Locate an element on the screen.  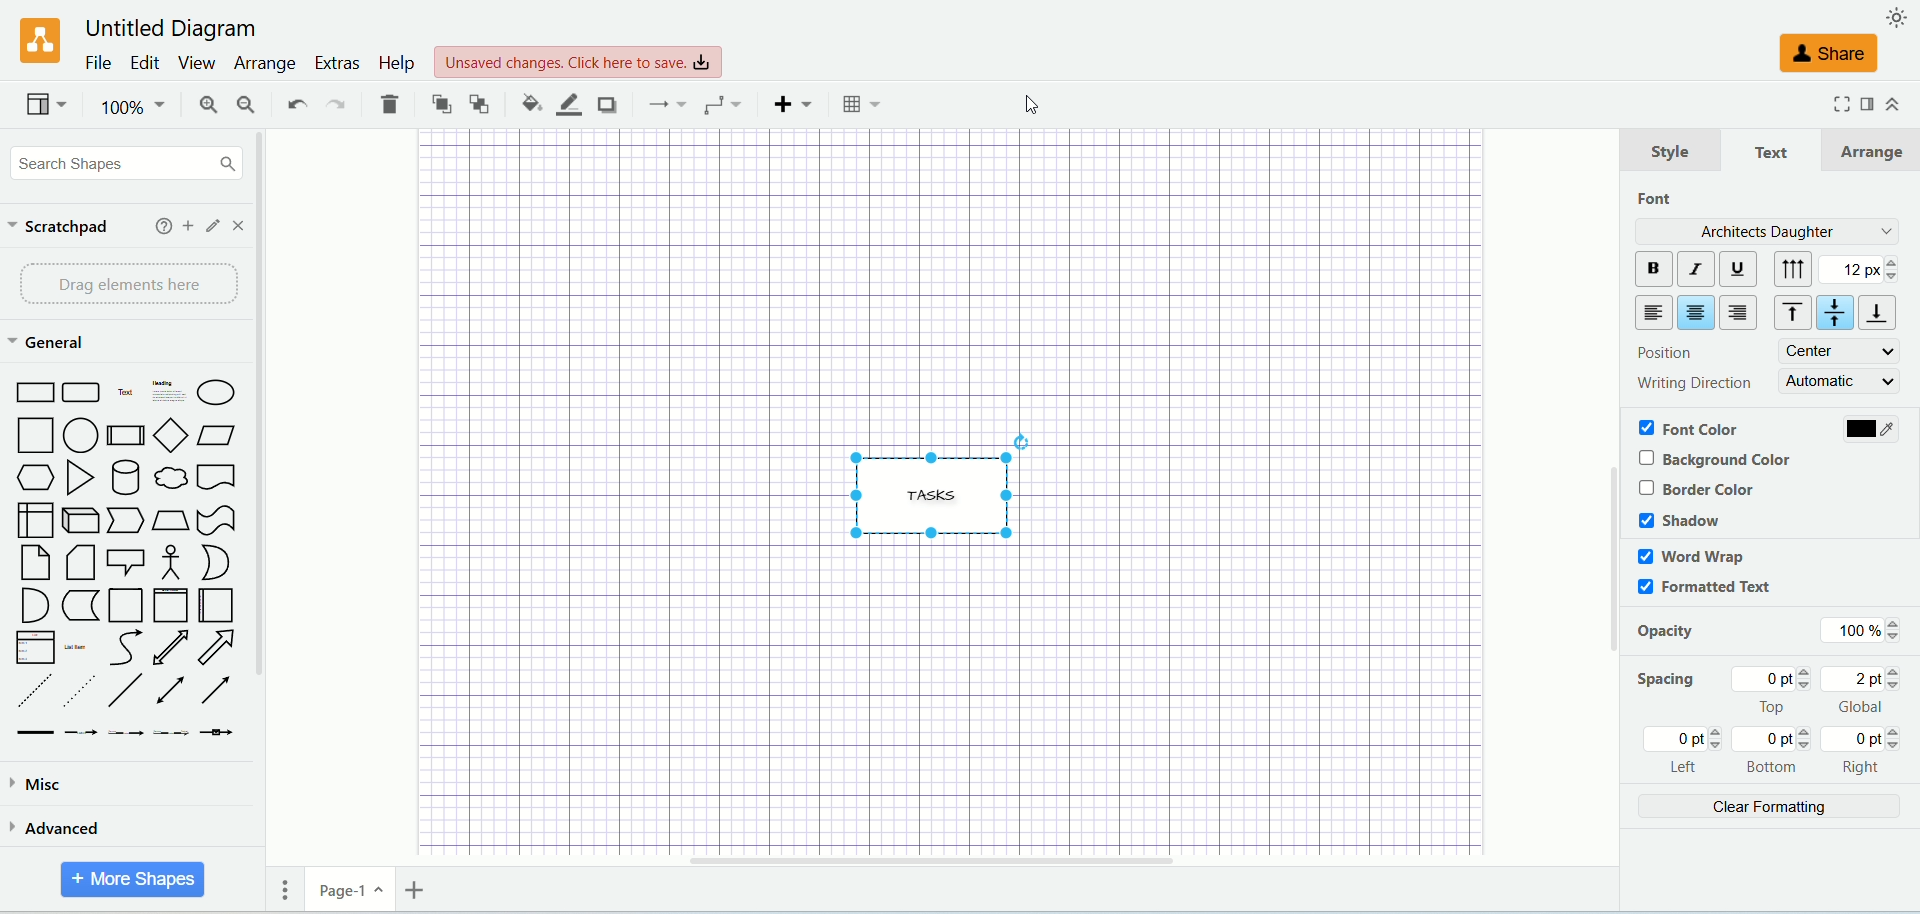
Connector with label is located at coordinates (80, 733).